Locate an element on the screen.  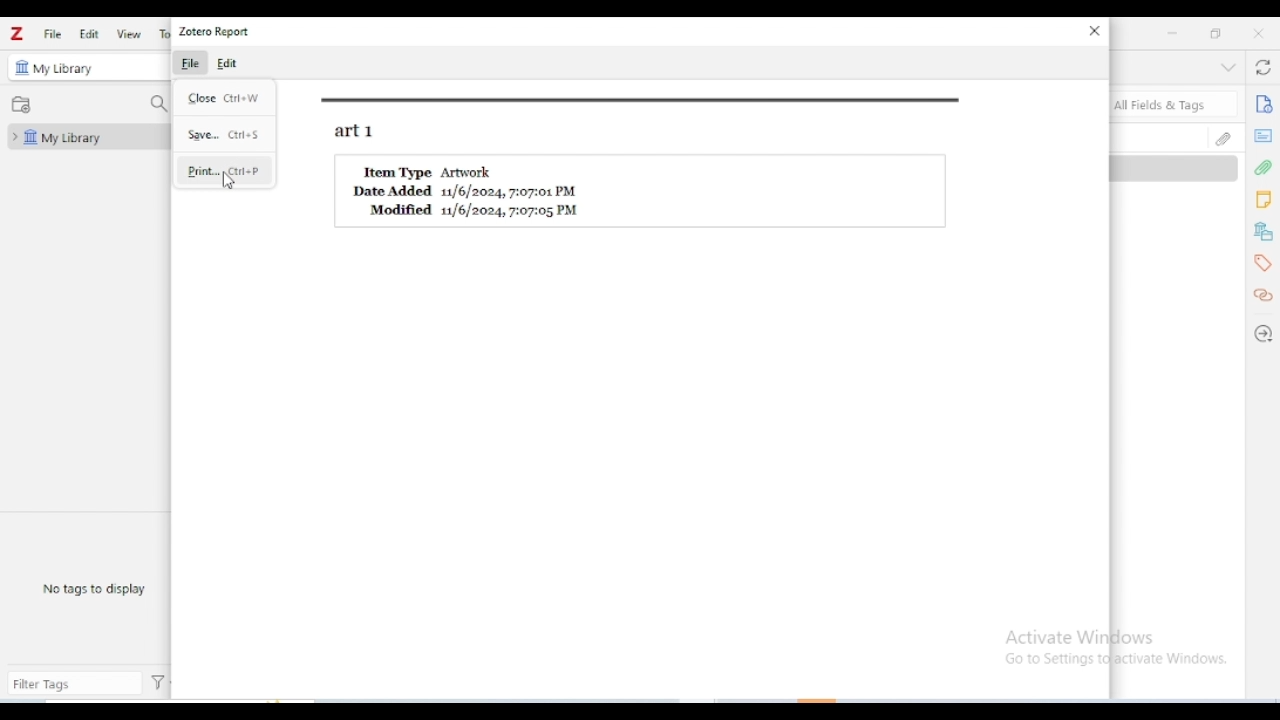
filter collections is located at coordinates (158, 105).